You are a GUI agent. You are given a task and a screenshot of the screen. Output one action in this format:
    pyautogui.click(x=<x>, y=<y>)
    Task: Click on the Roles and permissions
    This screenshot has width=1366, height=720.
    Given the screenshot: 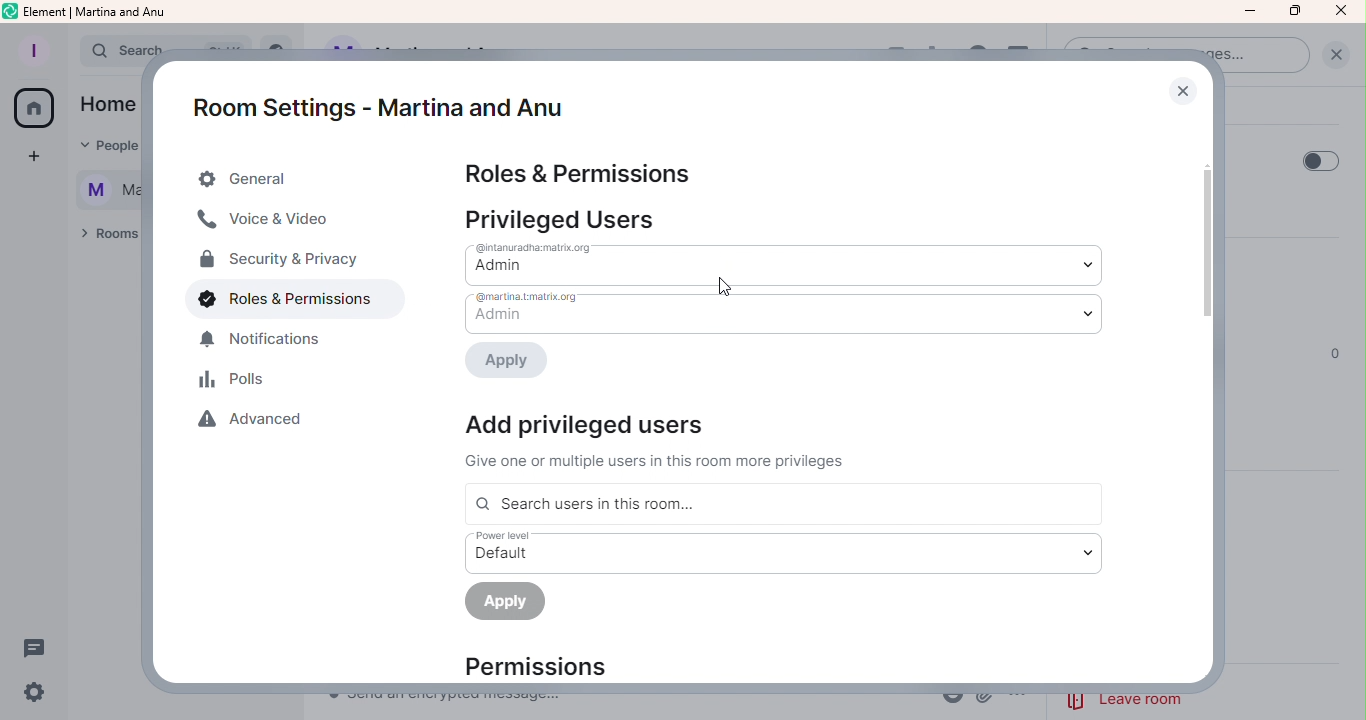 What is the action you would take?
    pyautogui.click(x=280, y=303)
    